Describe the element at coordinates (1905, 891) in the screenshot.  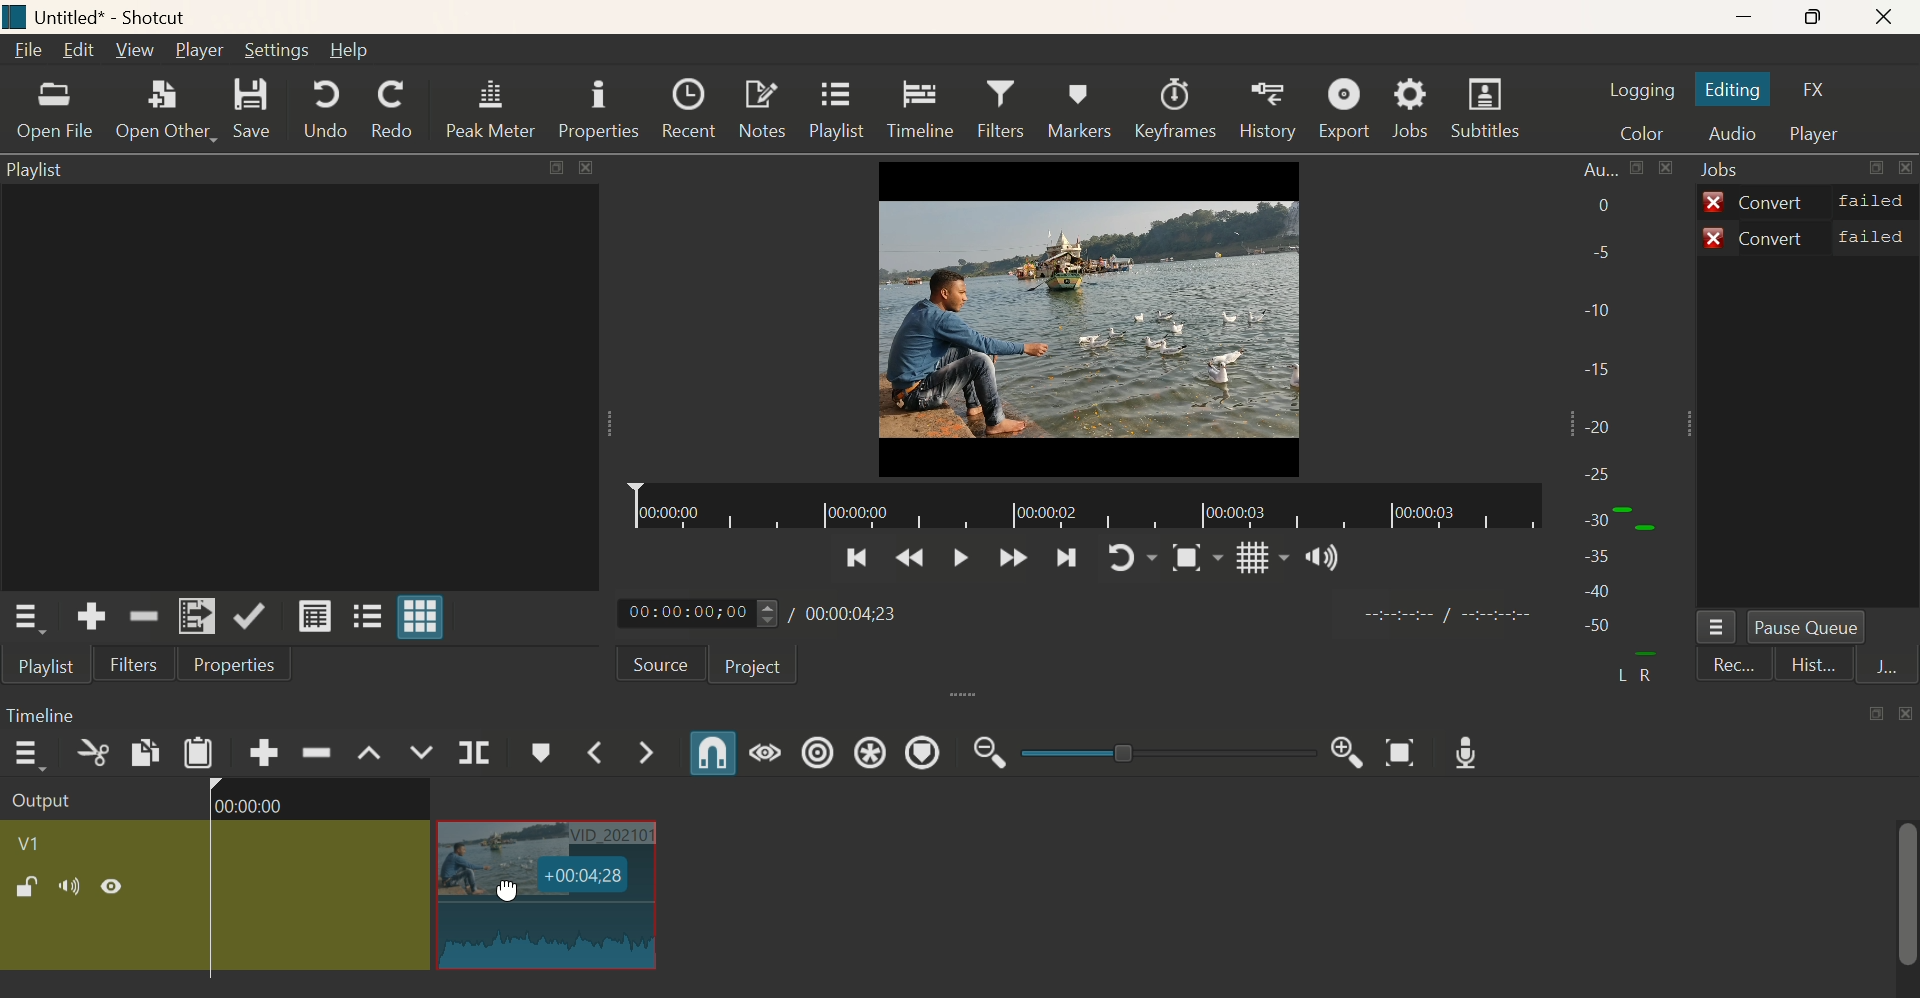
I see `scrollbar` at that location.